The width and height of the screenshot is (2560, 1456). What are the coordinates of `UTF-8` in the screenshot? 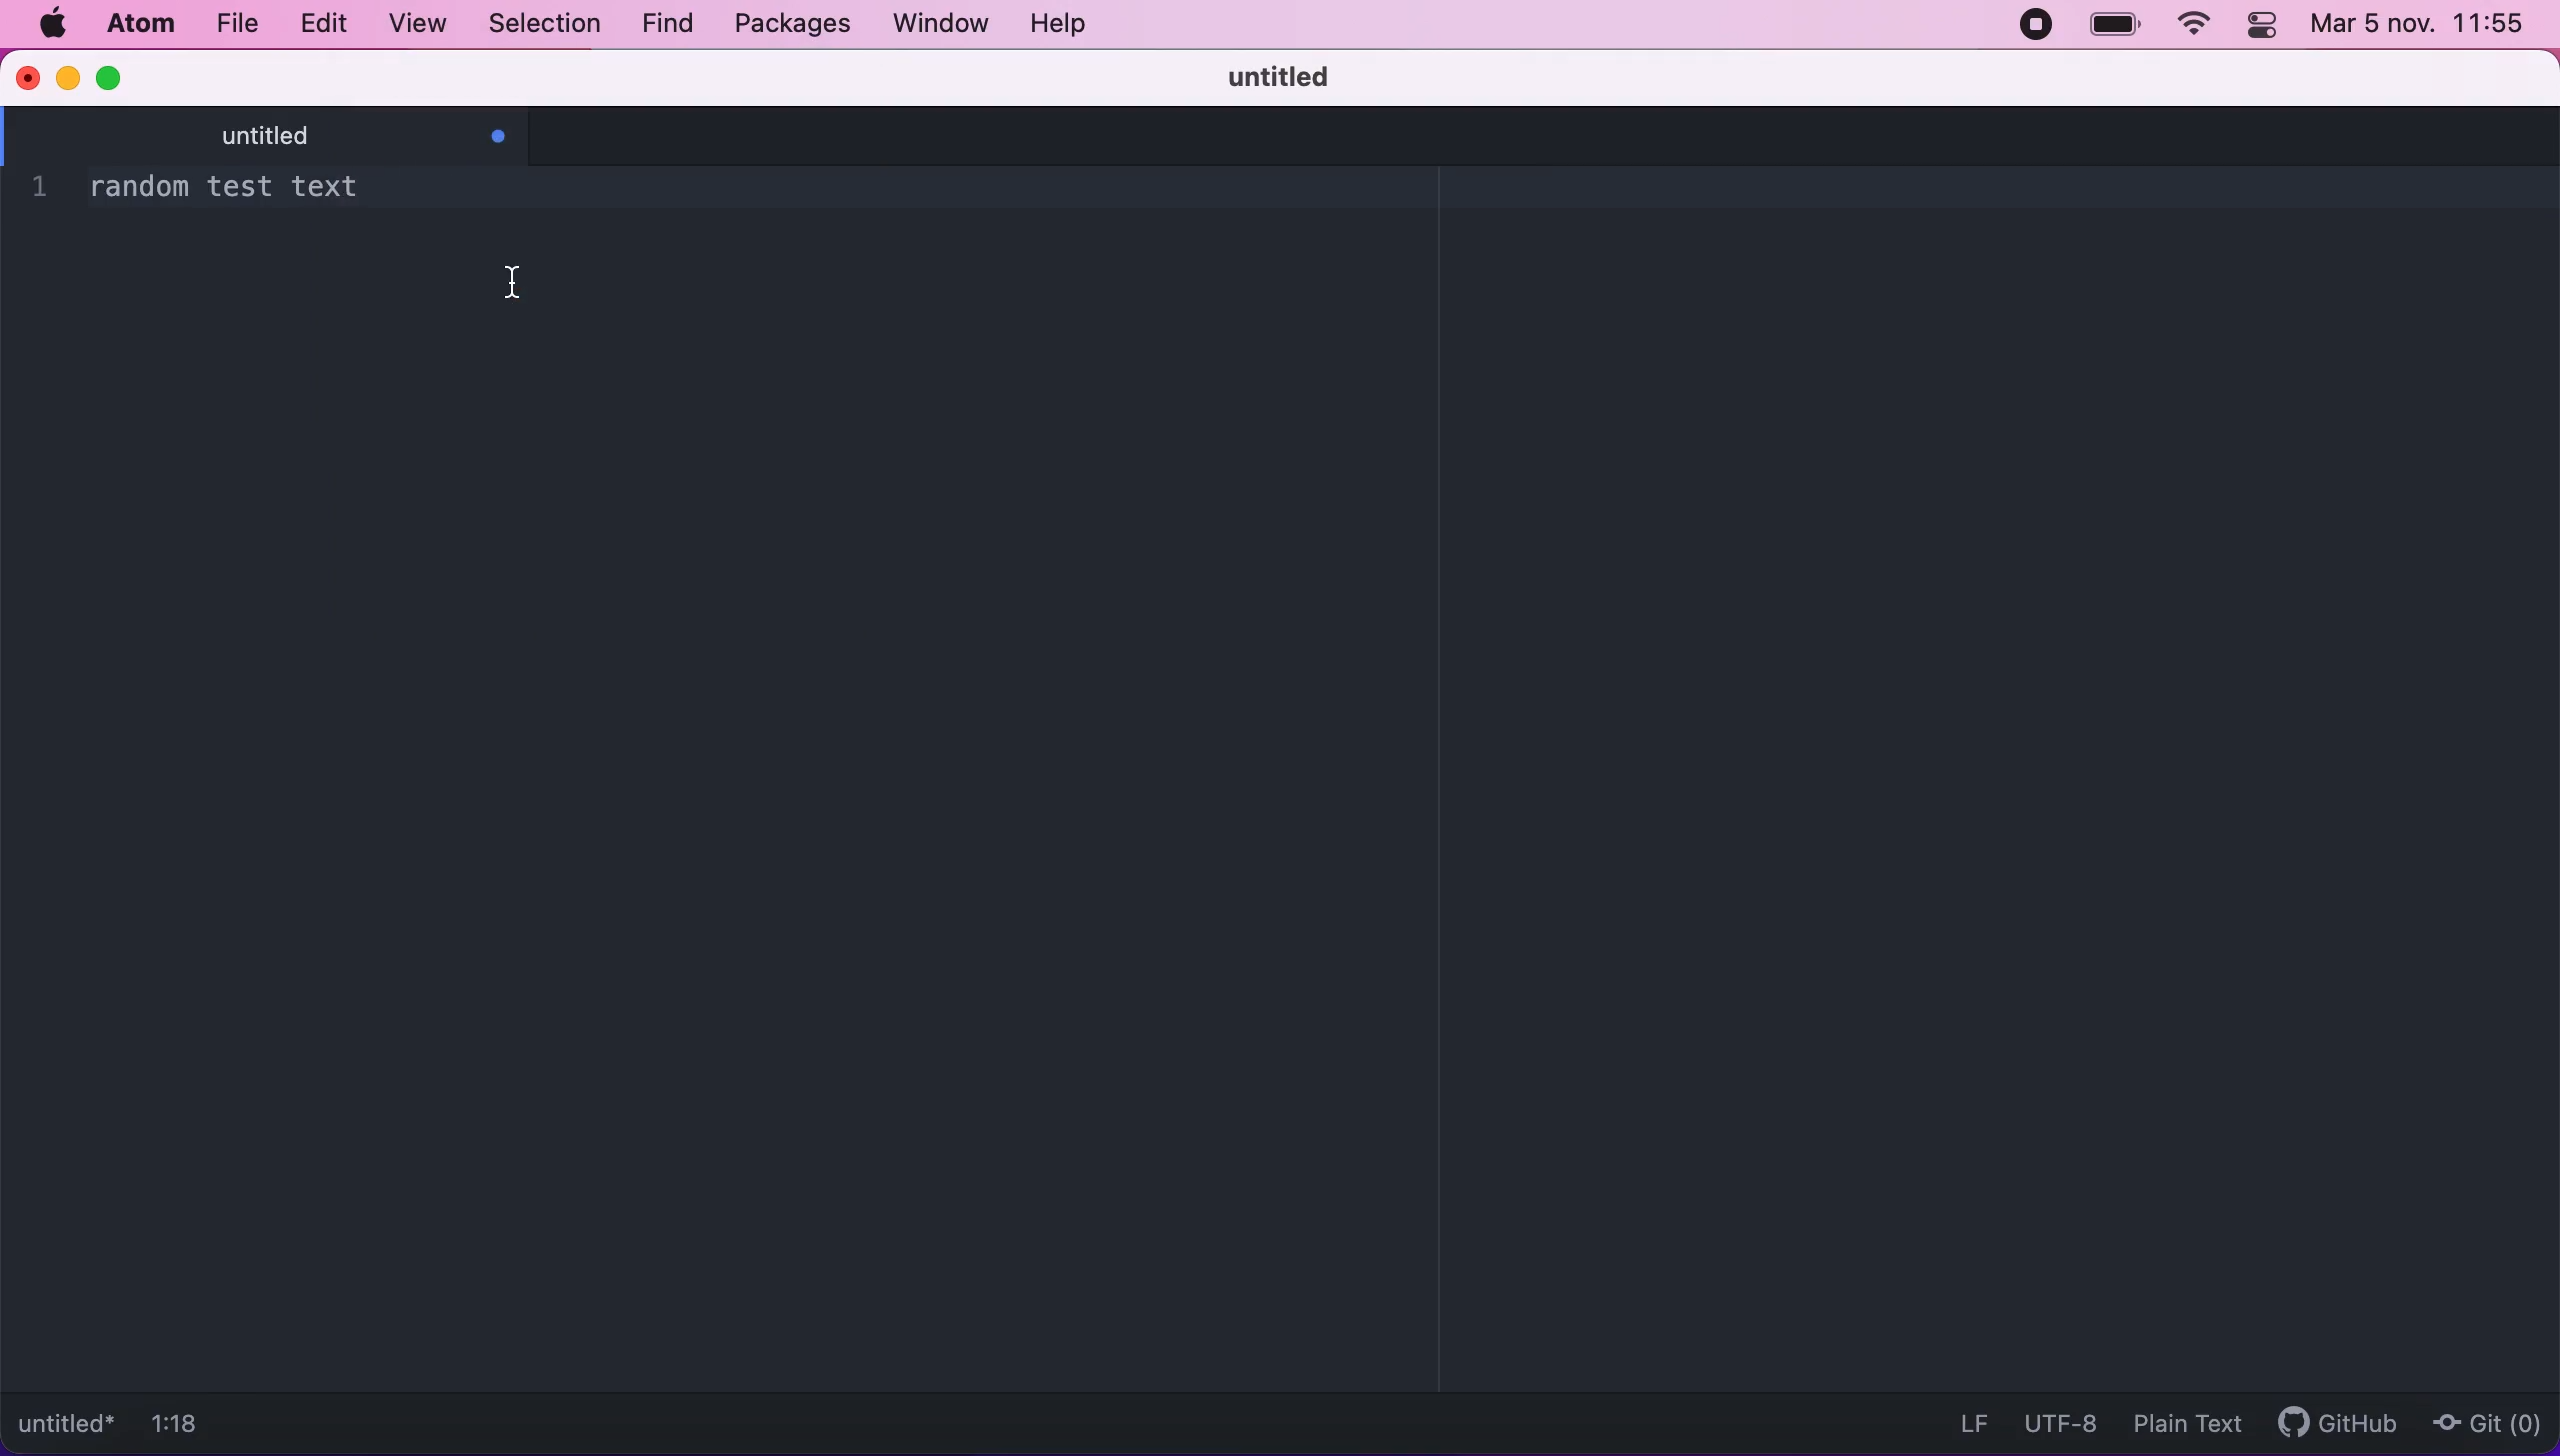 It's located at (2063, 1422).